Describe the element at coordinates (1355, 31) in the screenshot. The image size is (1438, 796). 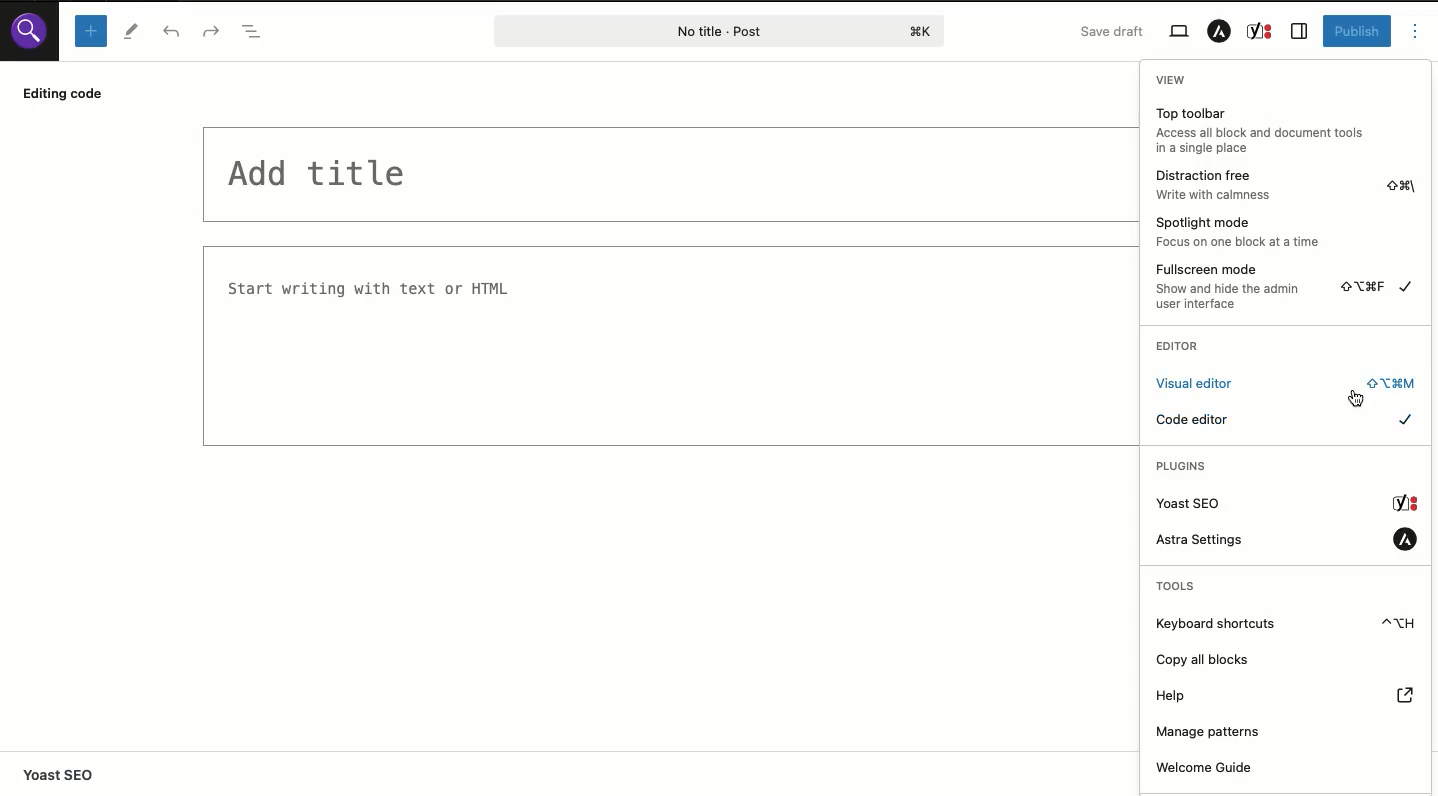
I see `Publish` at that location.